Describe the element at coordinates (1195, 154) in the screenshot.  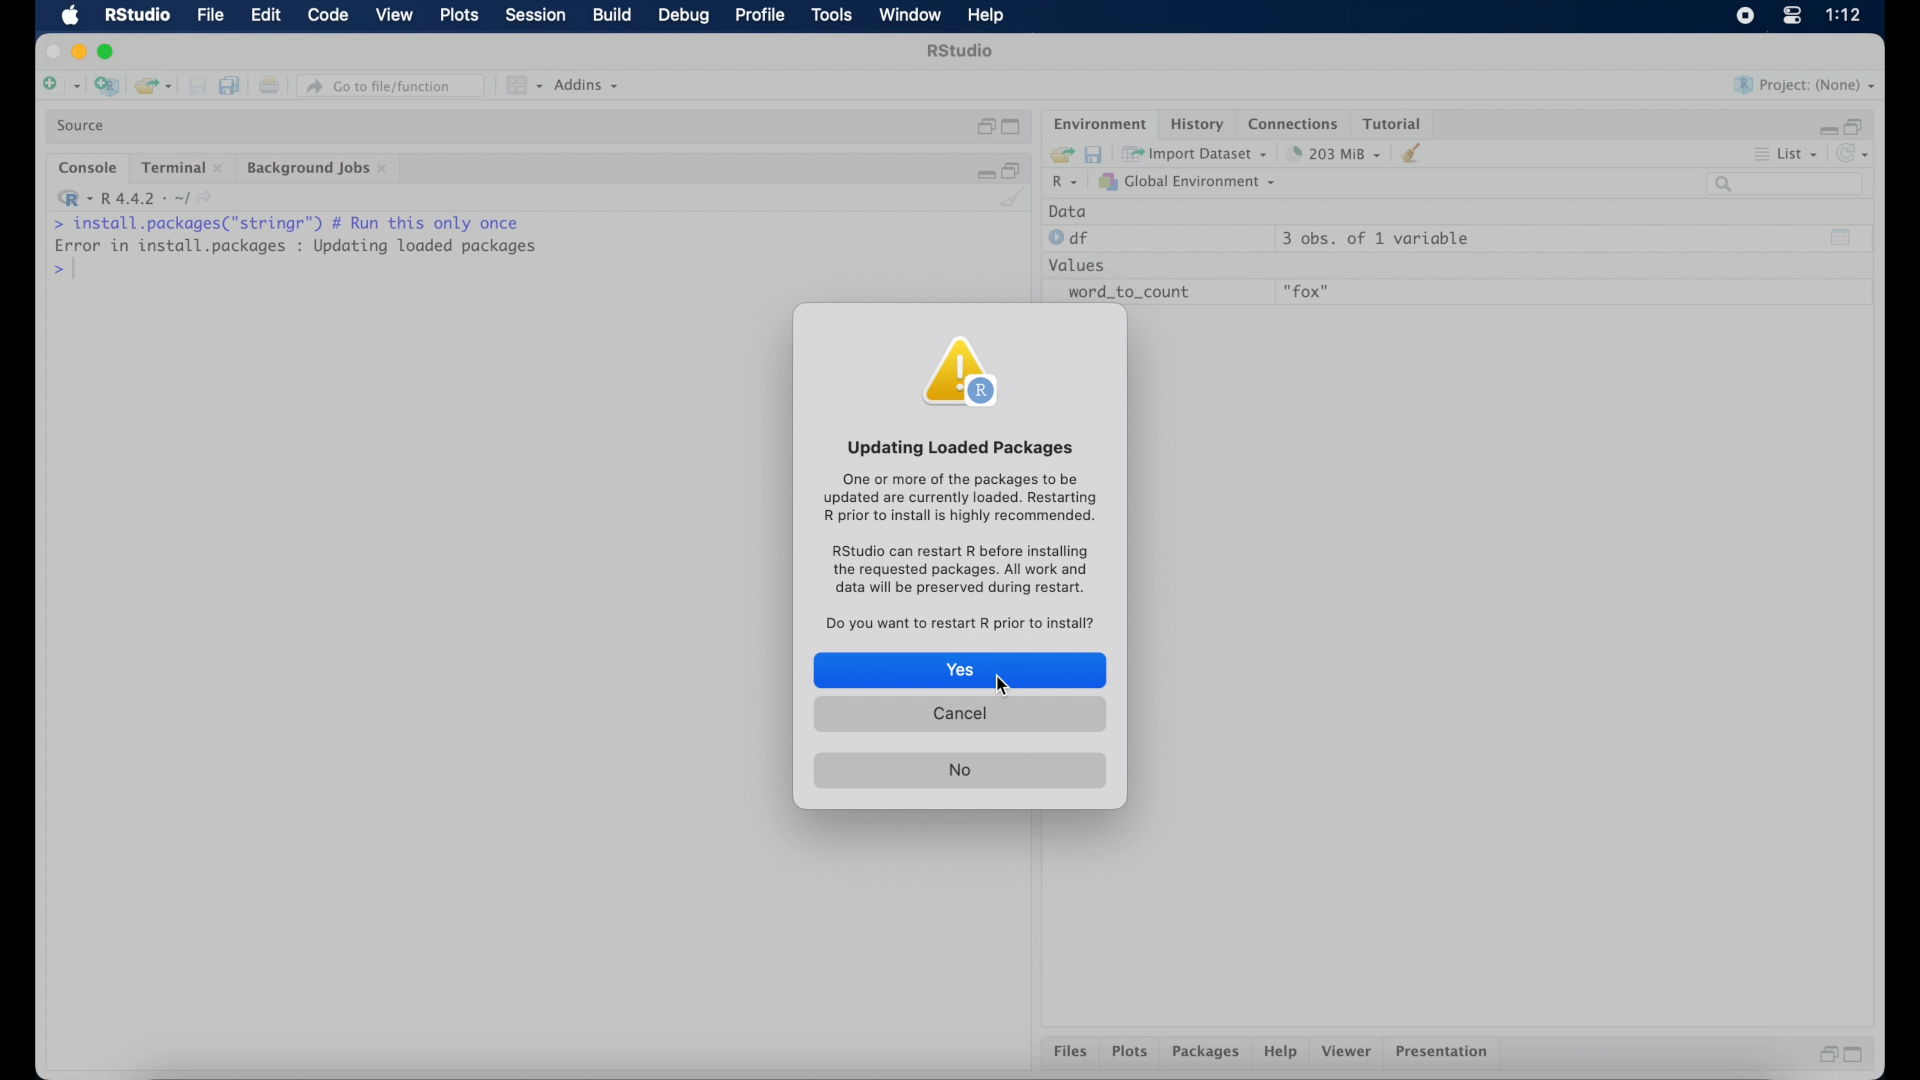
I see `import dataset` at that location.